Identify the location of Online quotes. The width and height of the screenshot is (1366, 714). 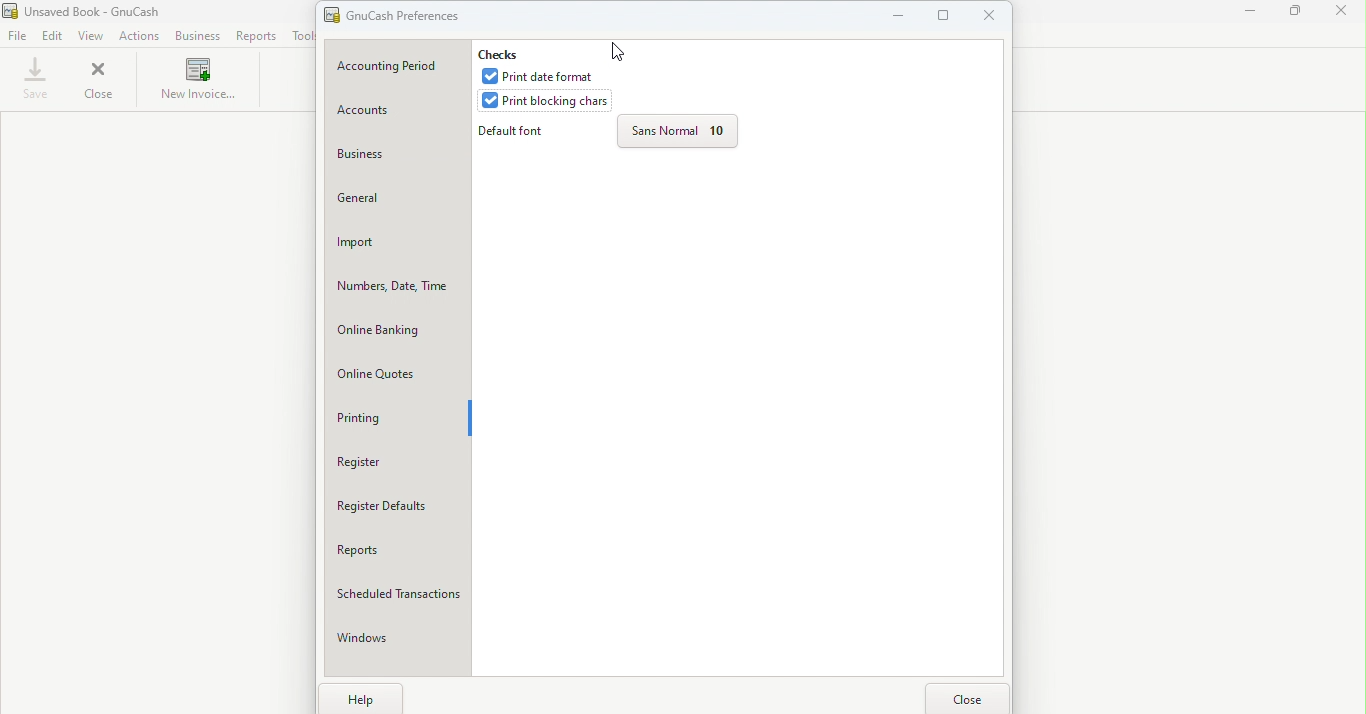
(400, 375).